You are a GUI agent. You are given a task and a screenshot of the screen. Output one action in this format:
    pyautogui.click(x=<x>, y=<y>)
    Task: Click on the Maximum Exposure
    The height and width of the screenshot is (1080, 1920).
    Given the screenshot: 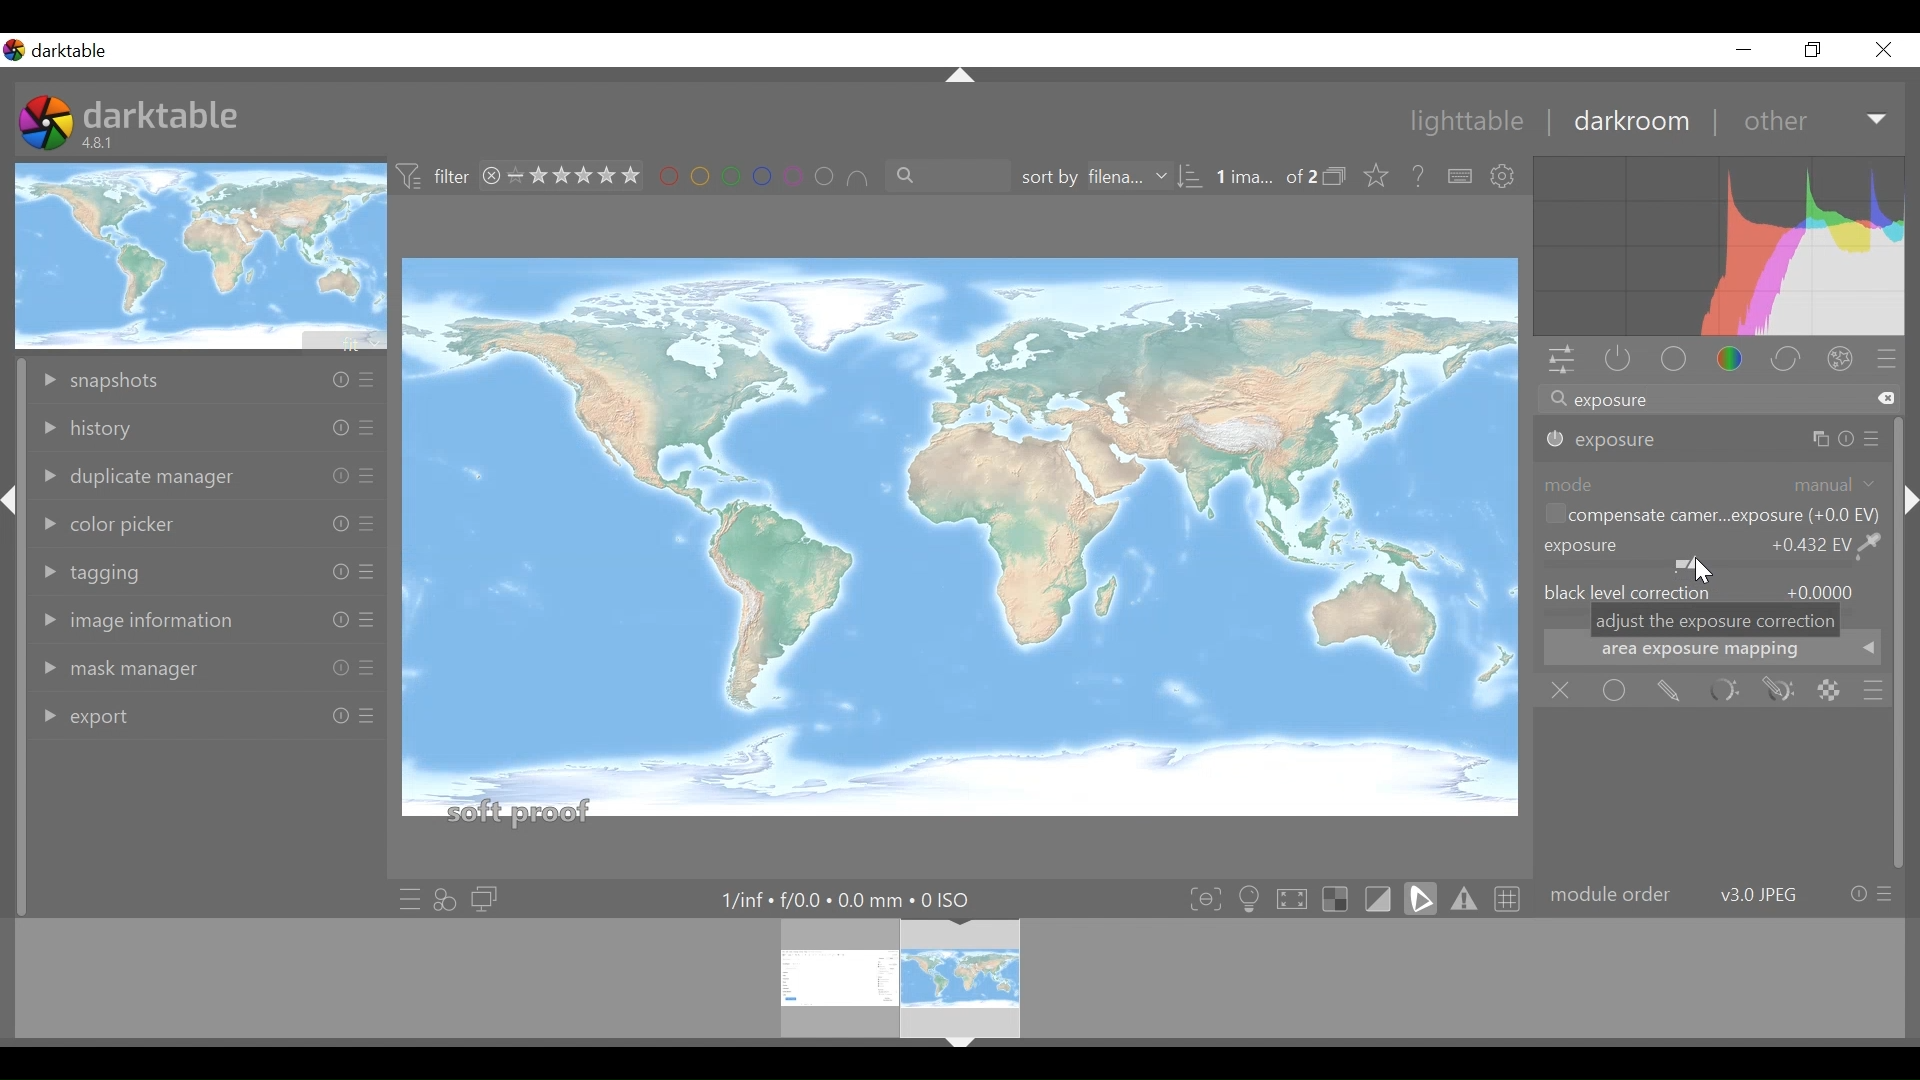 What is the action you would take?
    pyautogui.click(x=855, y=900)
    